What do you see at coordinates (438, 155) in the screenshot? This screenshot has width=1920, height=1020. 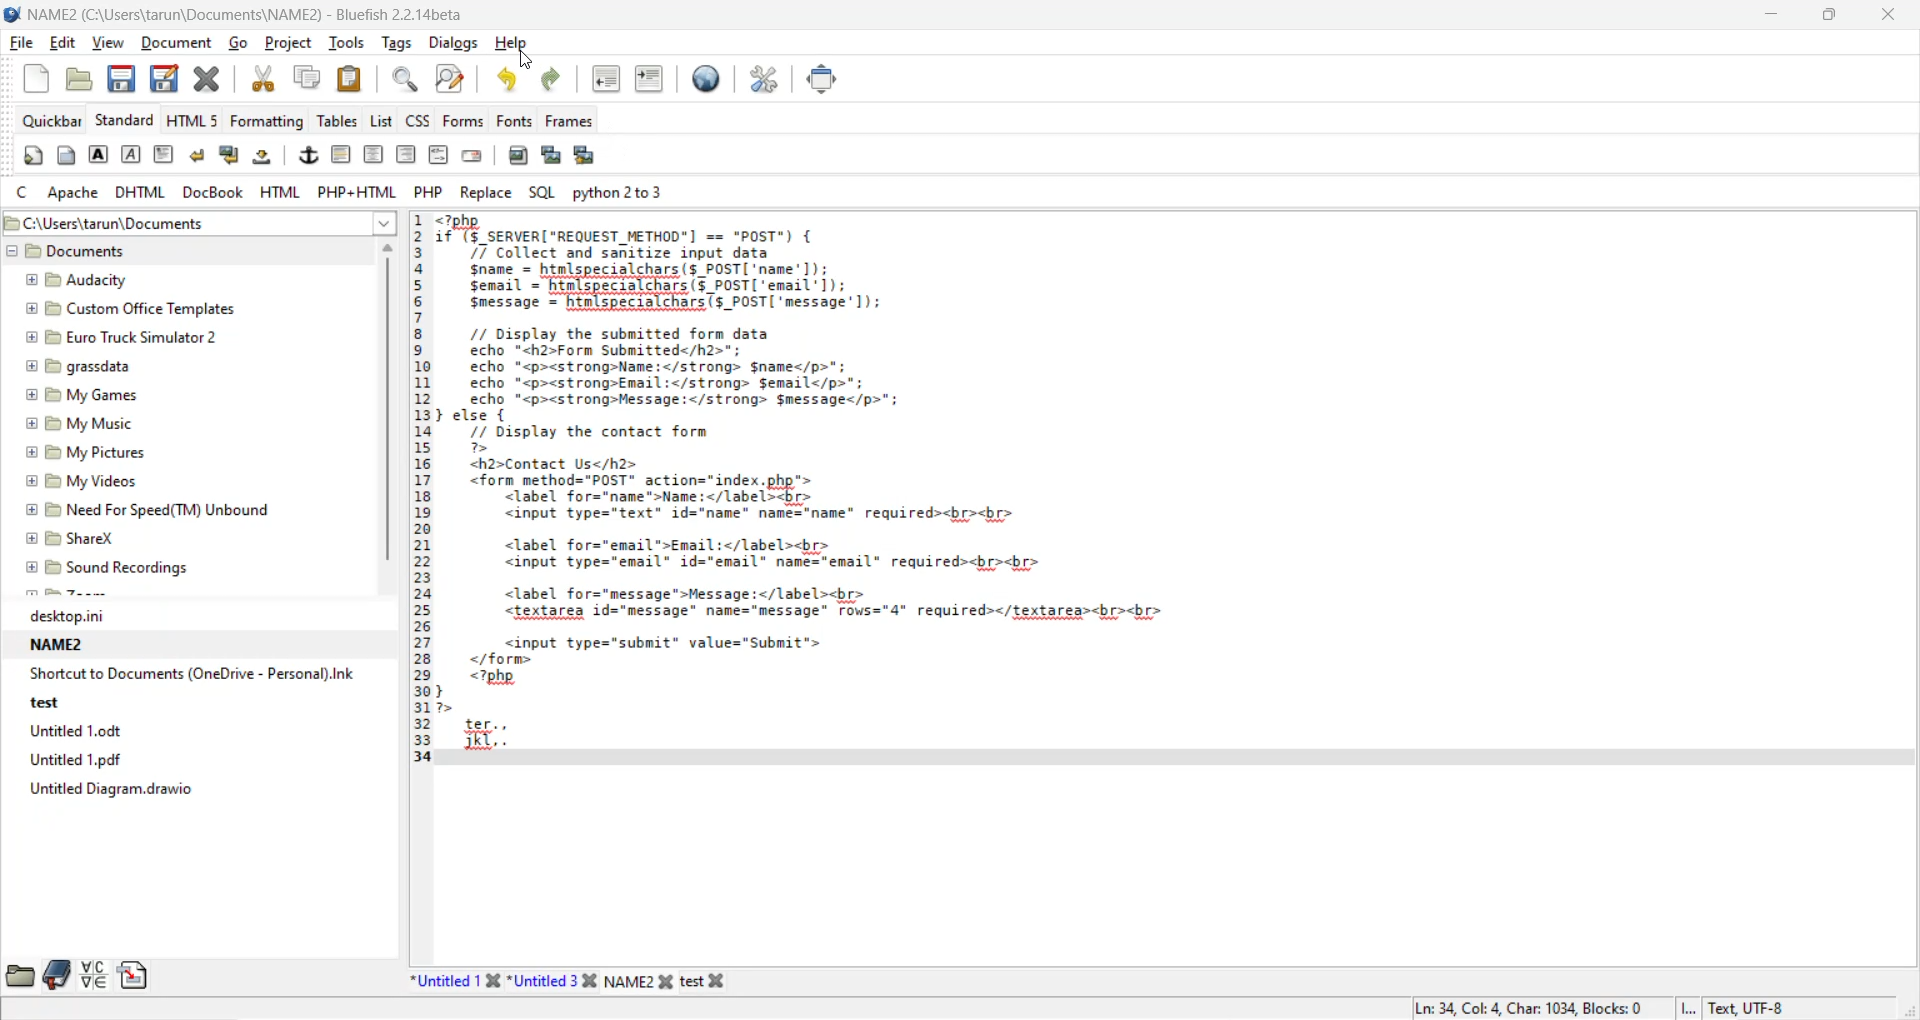 I see `html comment` at bounding box center [438, 155].